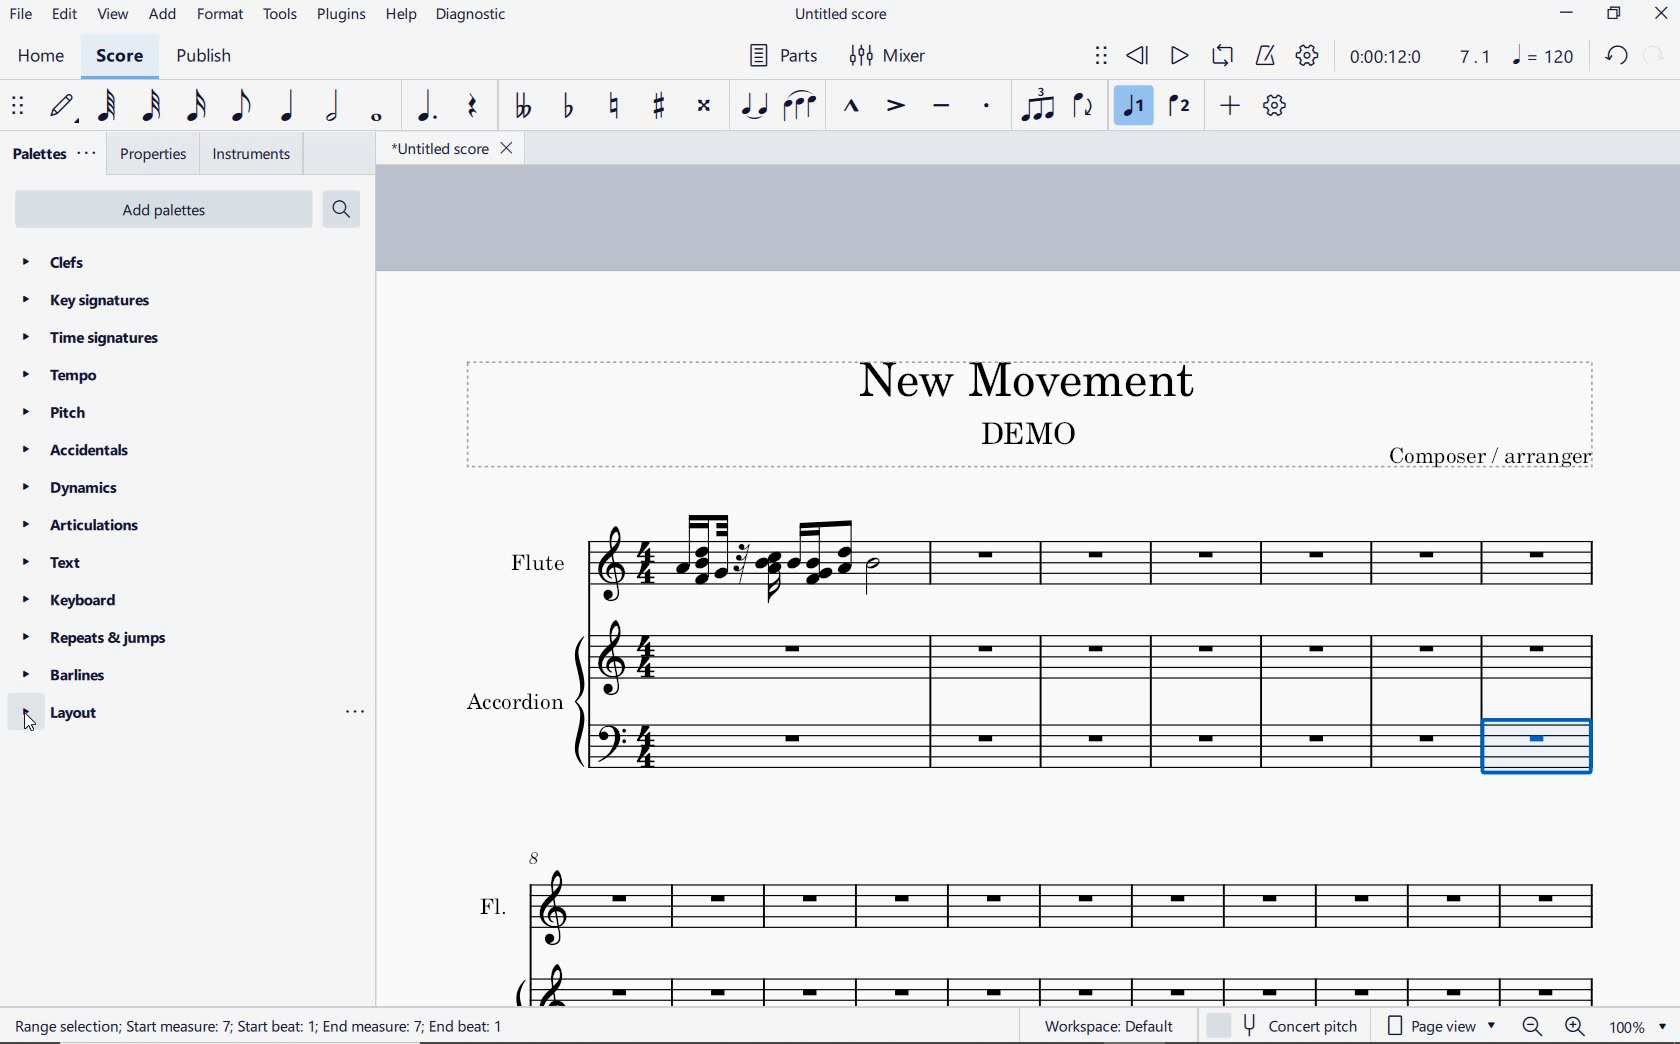  Describe the element at coordinates (1284, 1023) in the screenshot. I see `concert pitch` at that location.